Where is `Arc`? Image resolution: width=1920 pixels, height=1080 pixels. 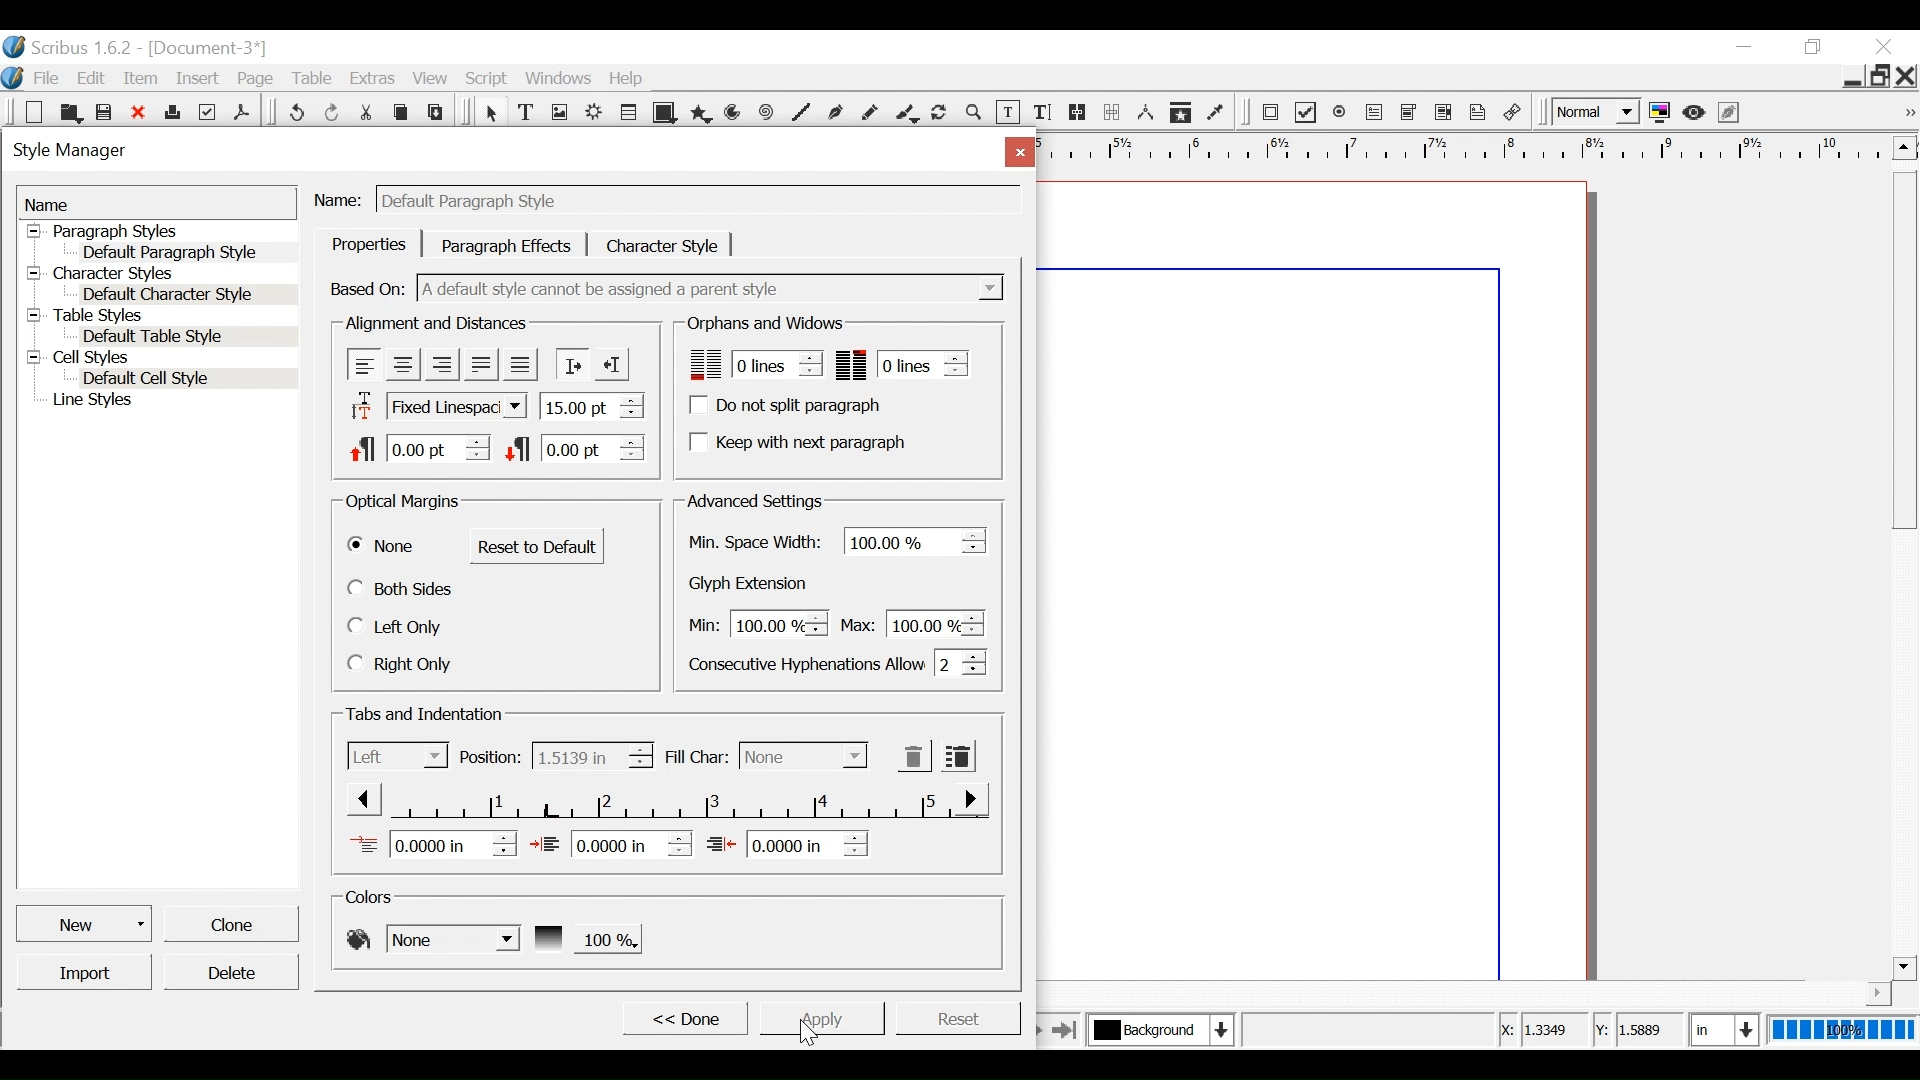
Arc is located at coordinates (735, 113).